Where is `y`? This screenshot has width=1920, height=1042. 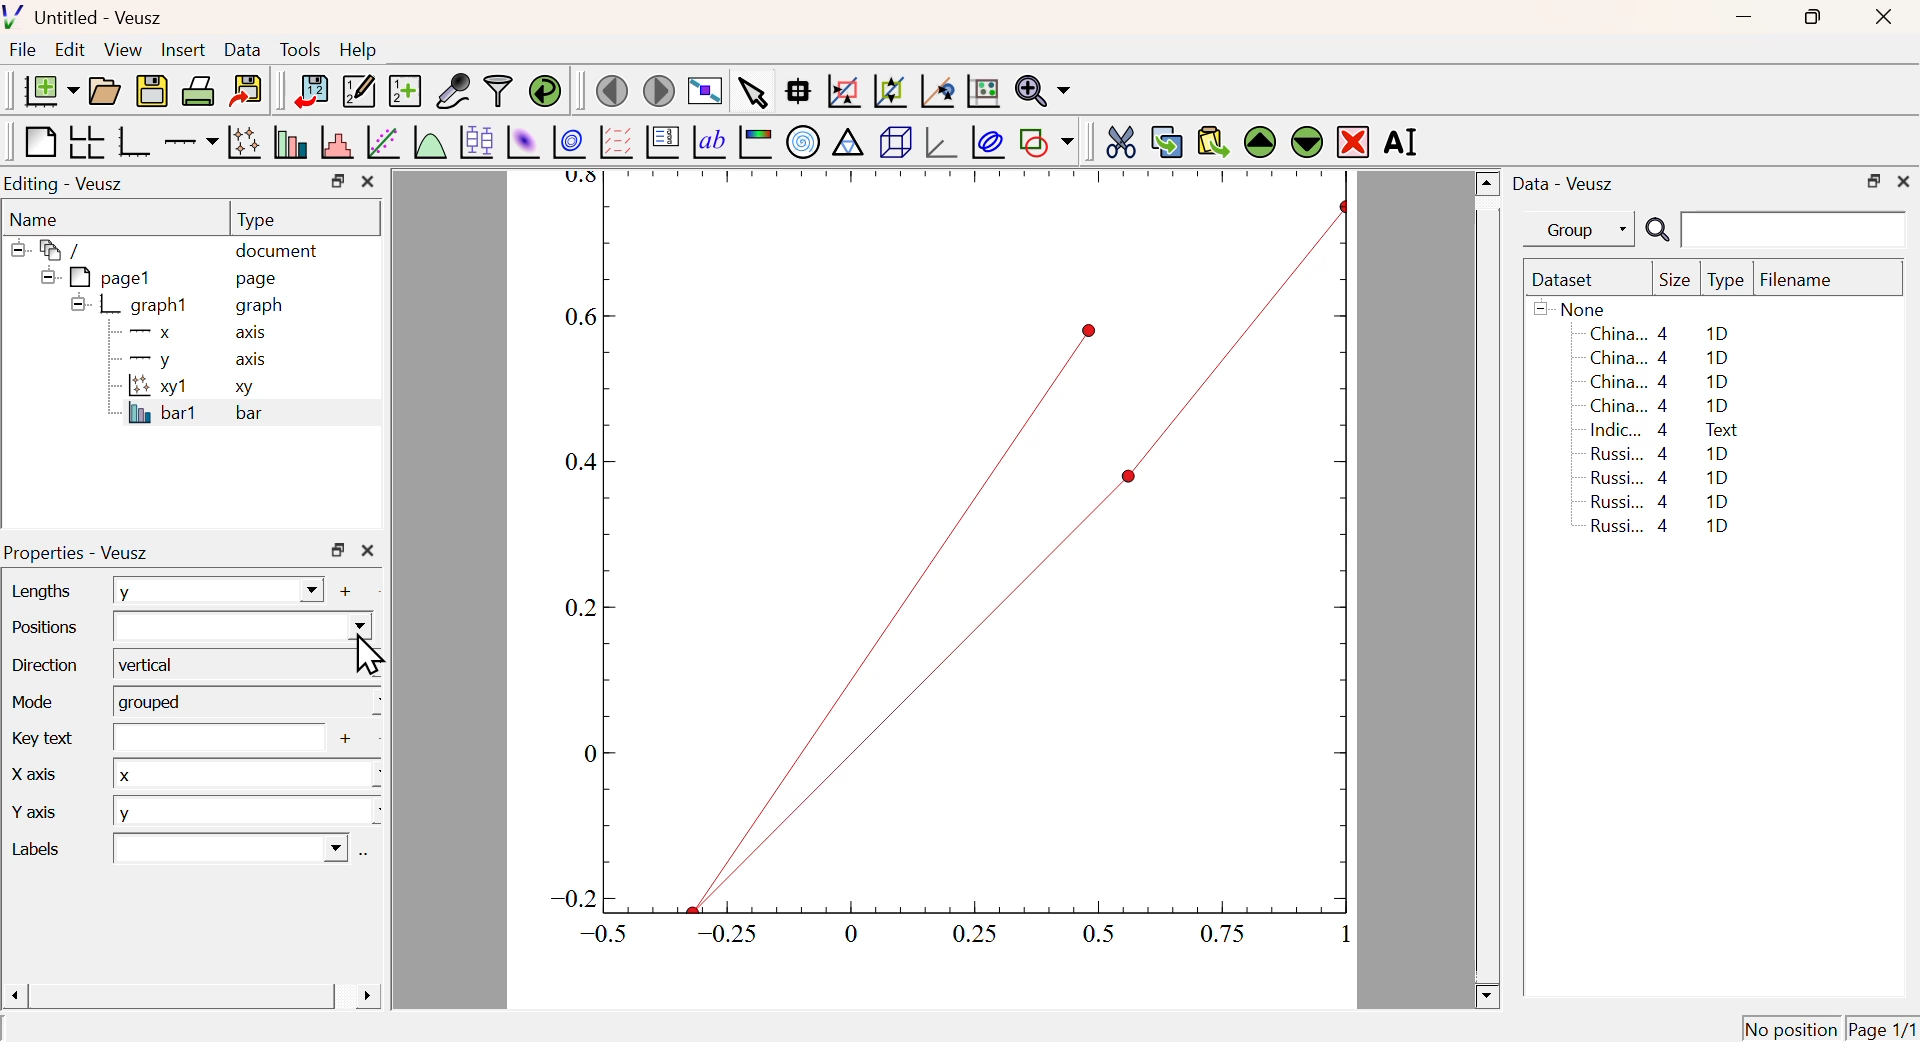 y is located at coordinates (218, 591).